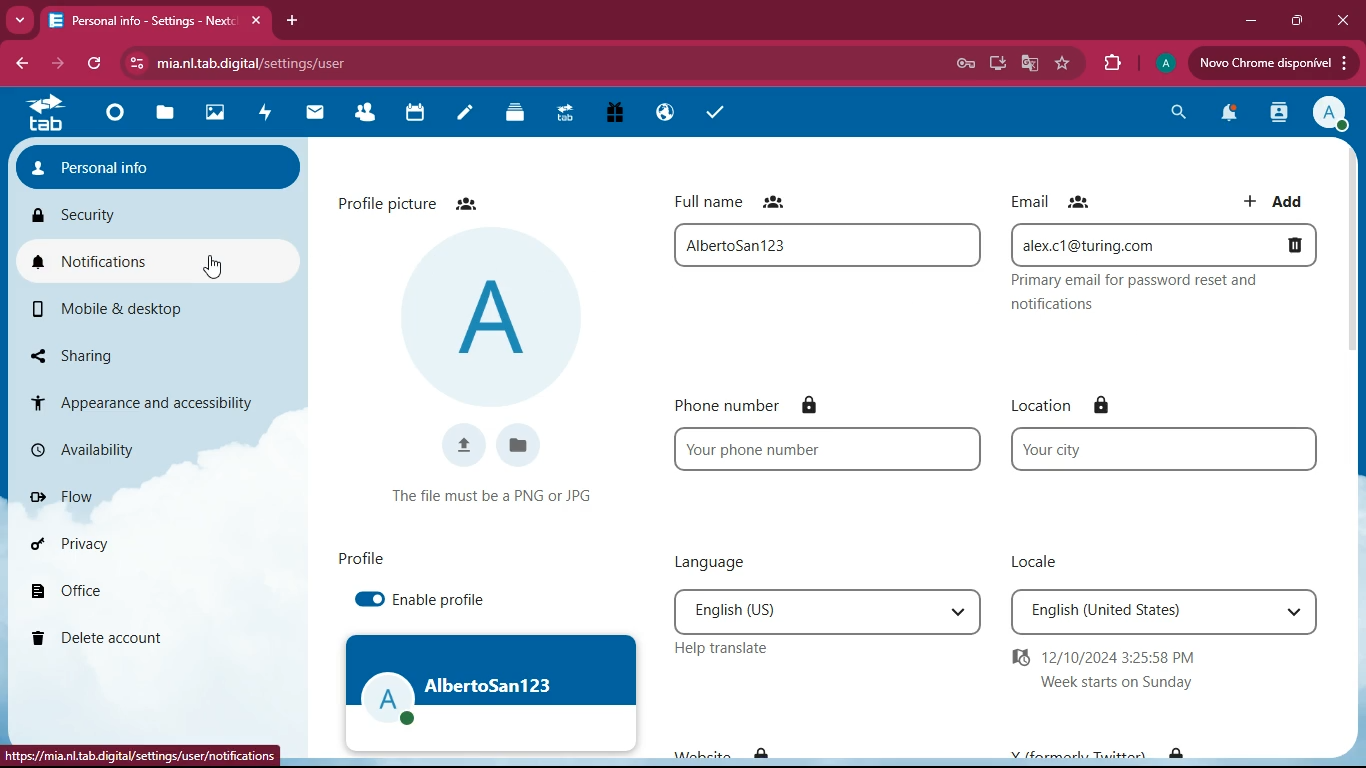 The width and height of the screenshot is (1366, 768). Describe the element at coordinates (135, 308) in the screenshot. I see `mobile` at that location.